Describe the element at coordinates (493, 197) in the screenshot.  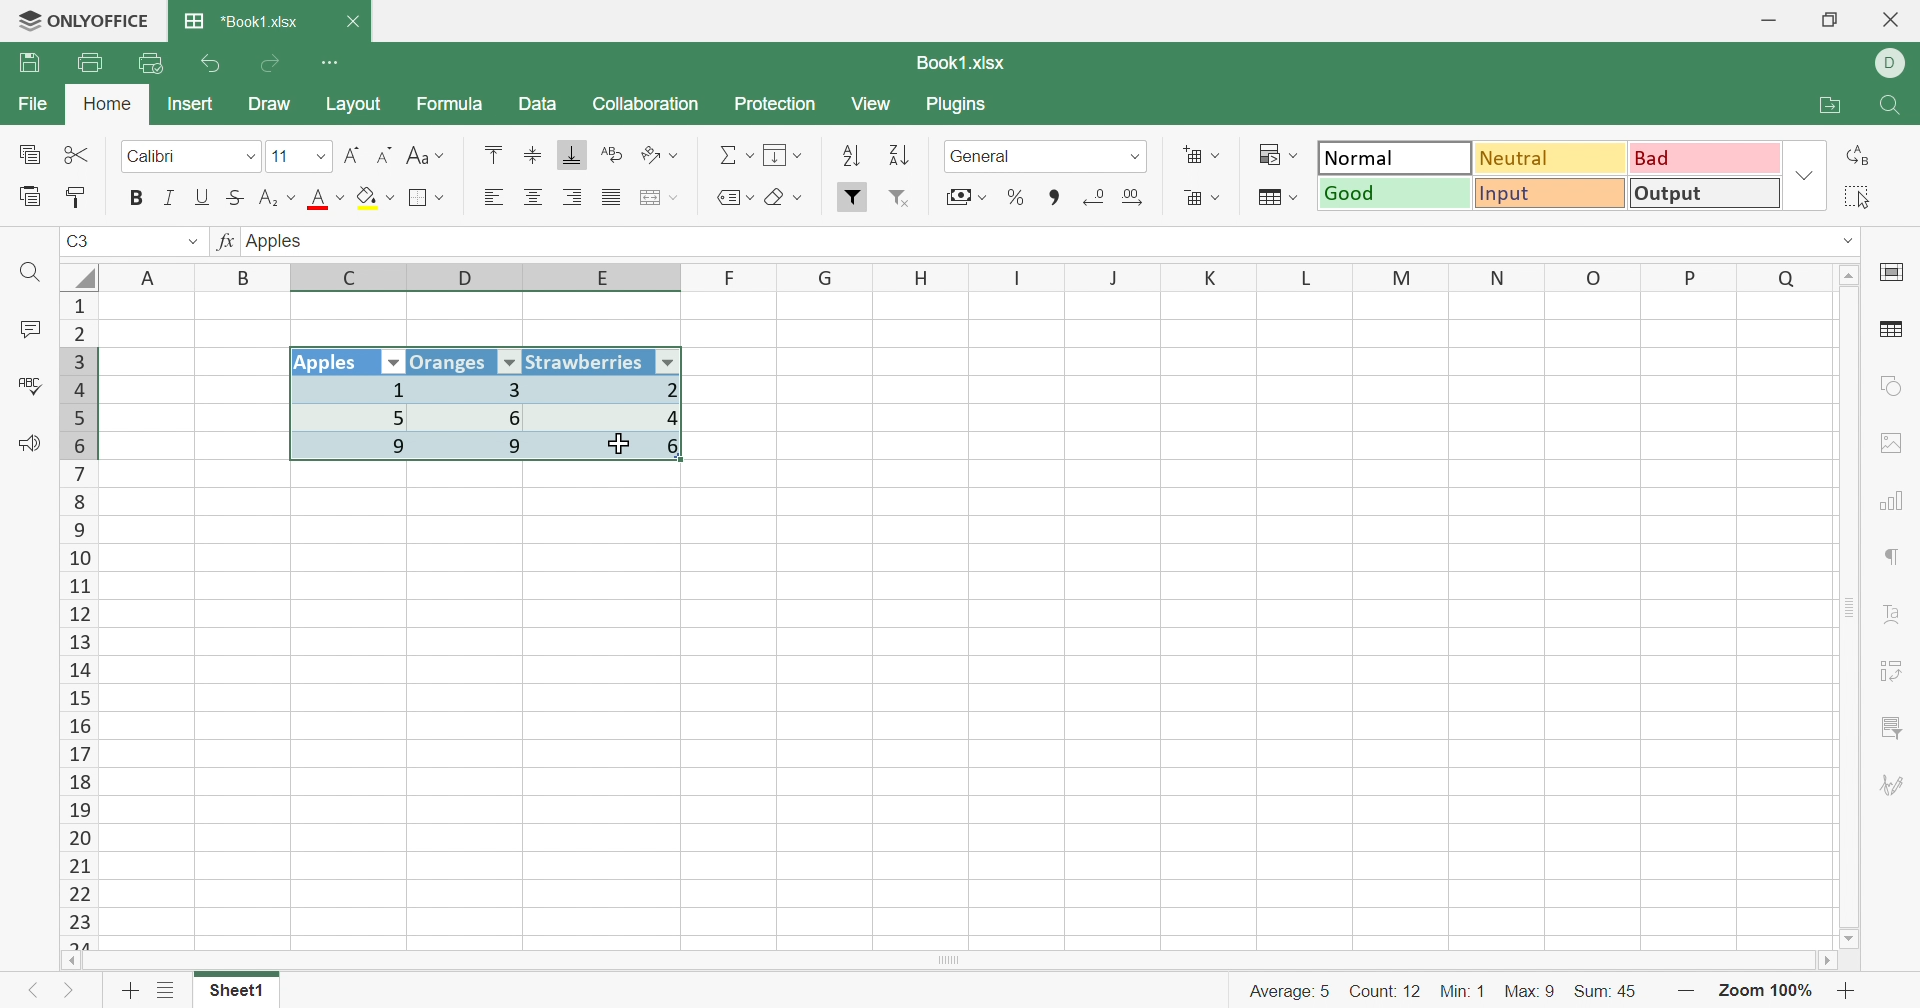
I see `Align Right` at that location.